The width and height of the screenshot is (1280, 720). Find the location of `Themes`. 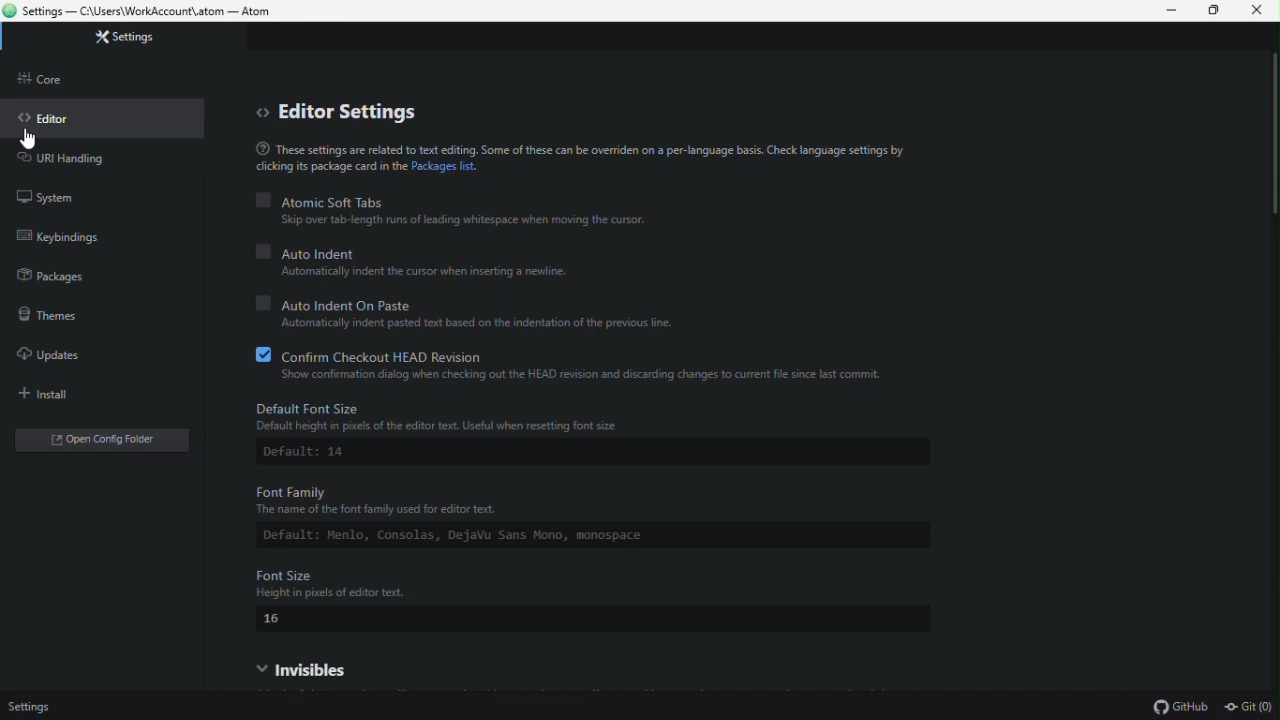

Themes is located at coordinates (55, 318).